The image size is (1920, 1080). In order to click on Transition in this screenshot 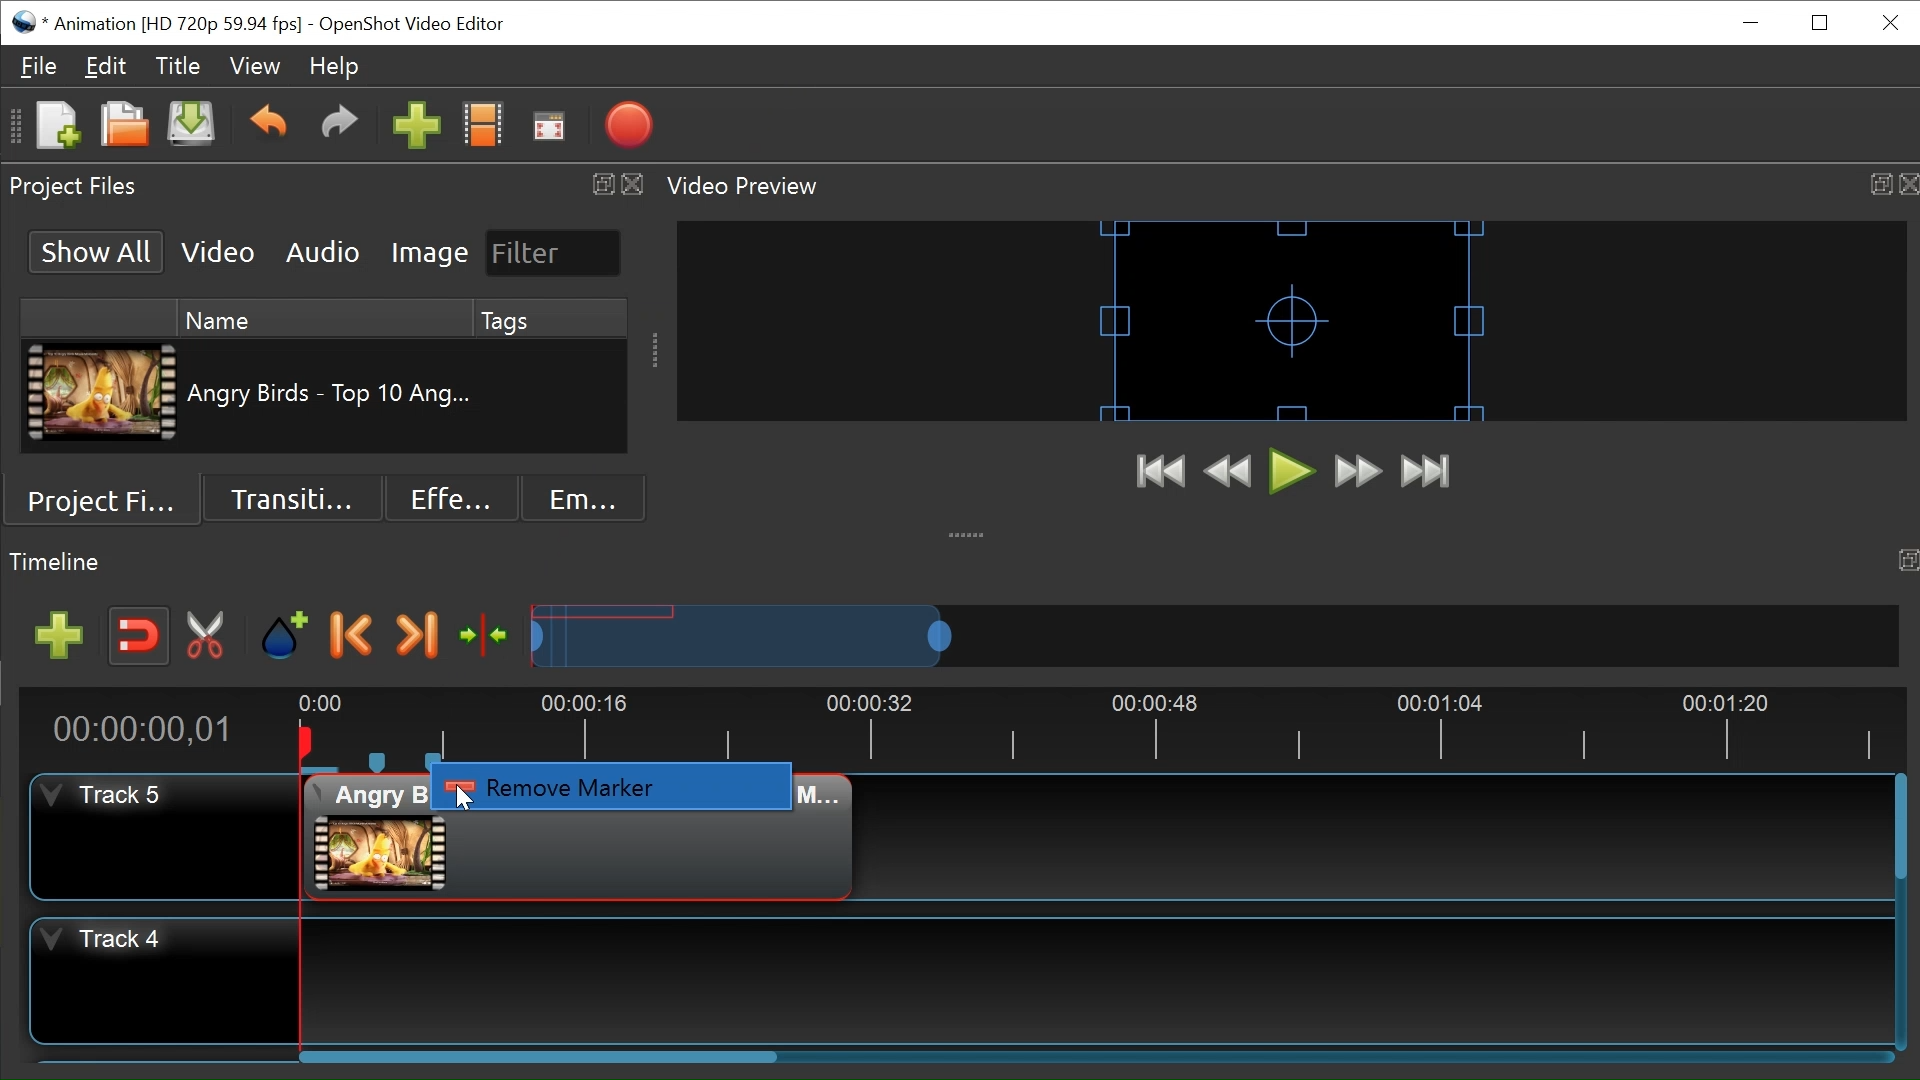, I will do `click(291, 498)`.